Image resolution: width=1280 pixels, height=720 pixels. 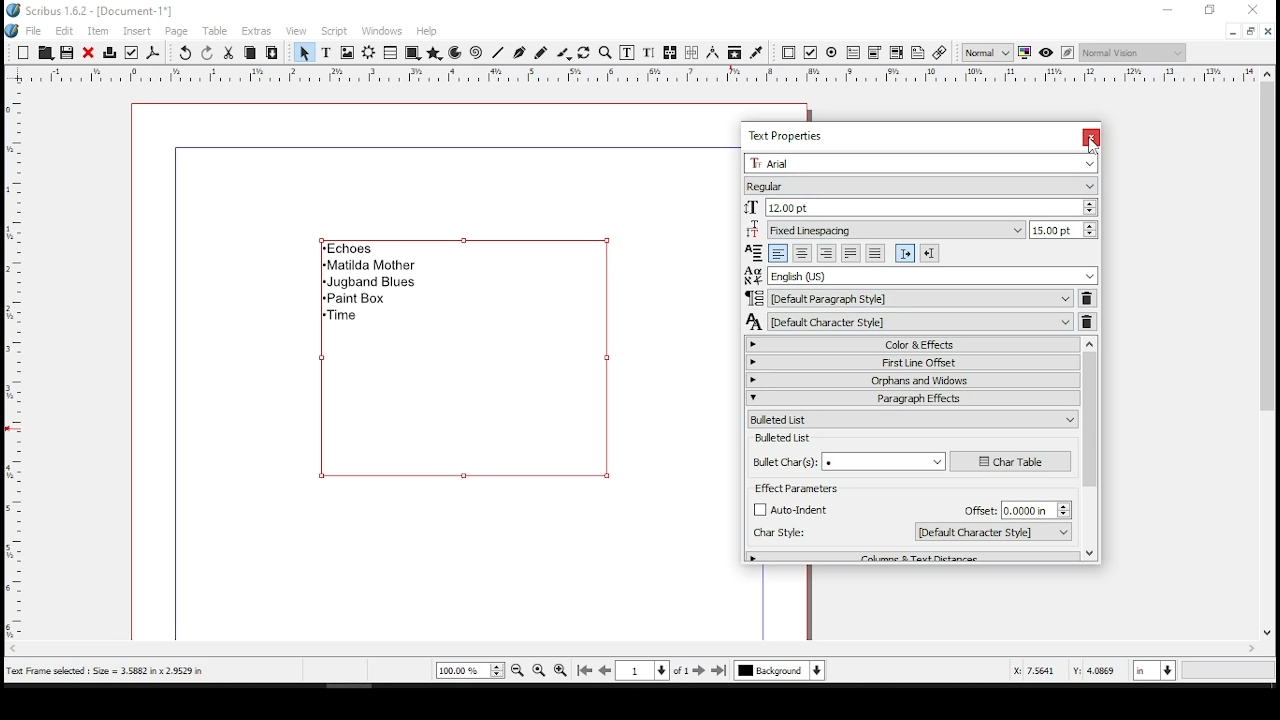 What do you see at coordinates (587, 671) in the screenshot?
I see `first page` at bounding box center [587, 671].